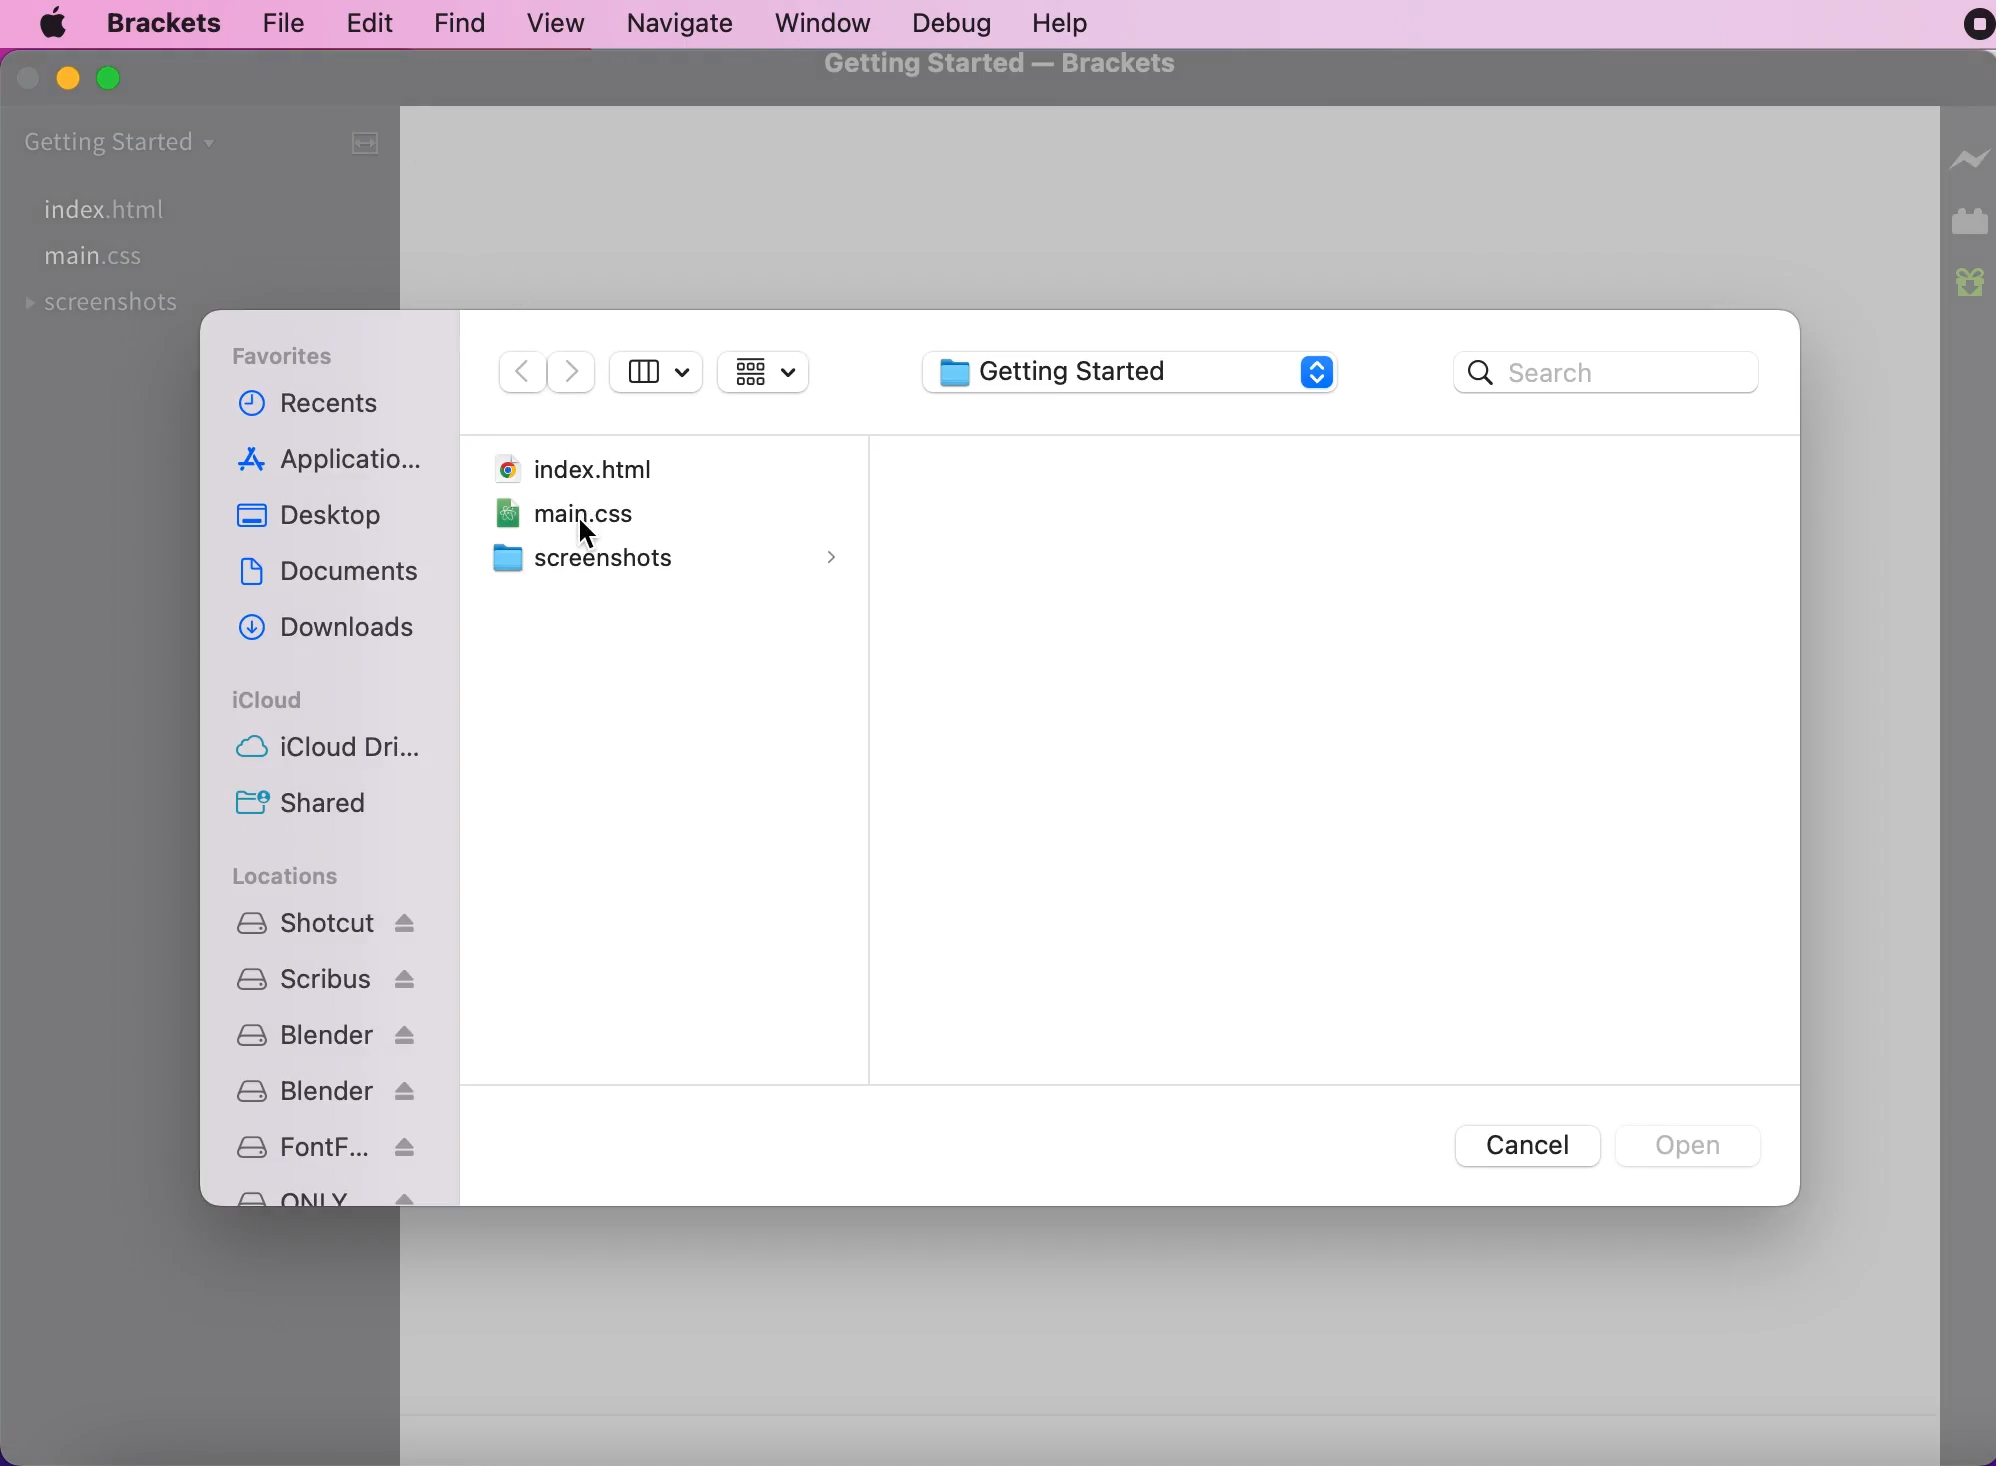 Image resolution: width=1996 pixels, height=1466 pixels. Describe the element at coordinates (574, 369) in the screenshot. I see `forward` at that location.